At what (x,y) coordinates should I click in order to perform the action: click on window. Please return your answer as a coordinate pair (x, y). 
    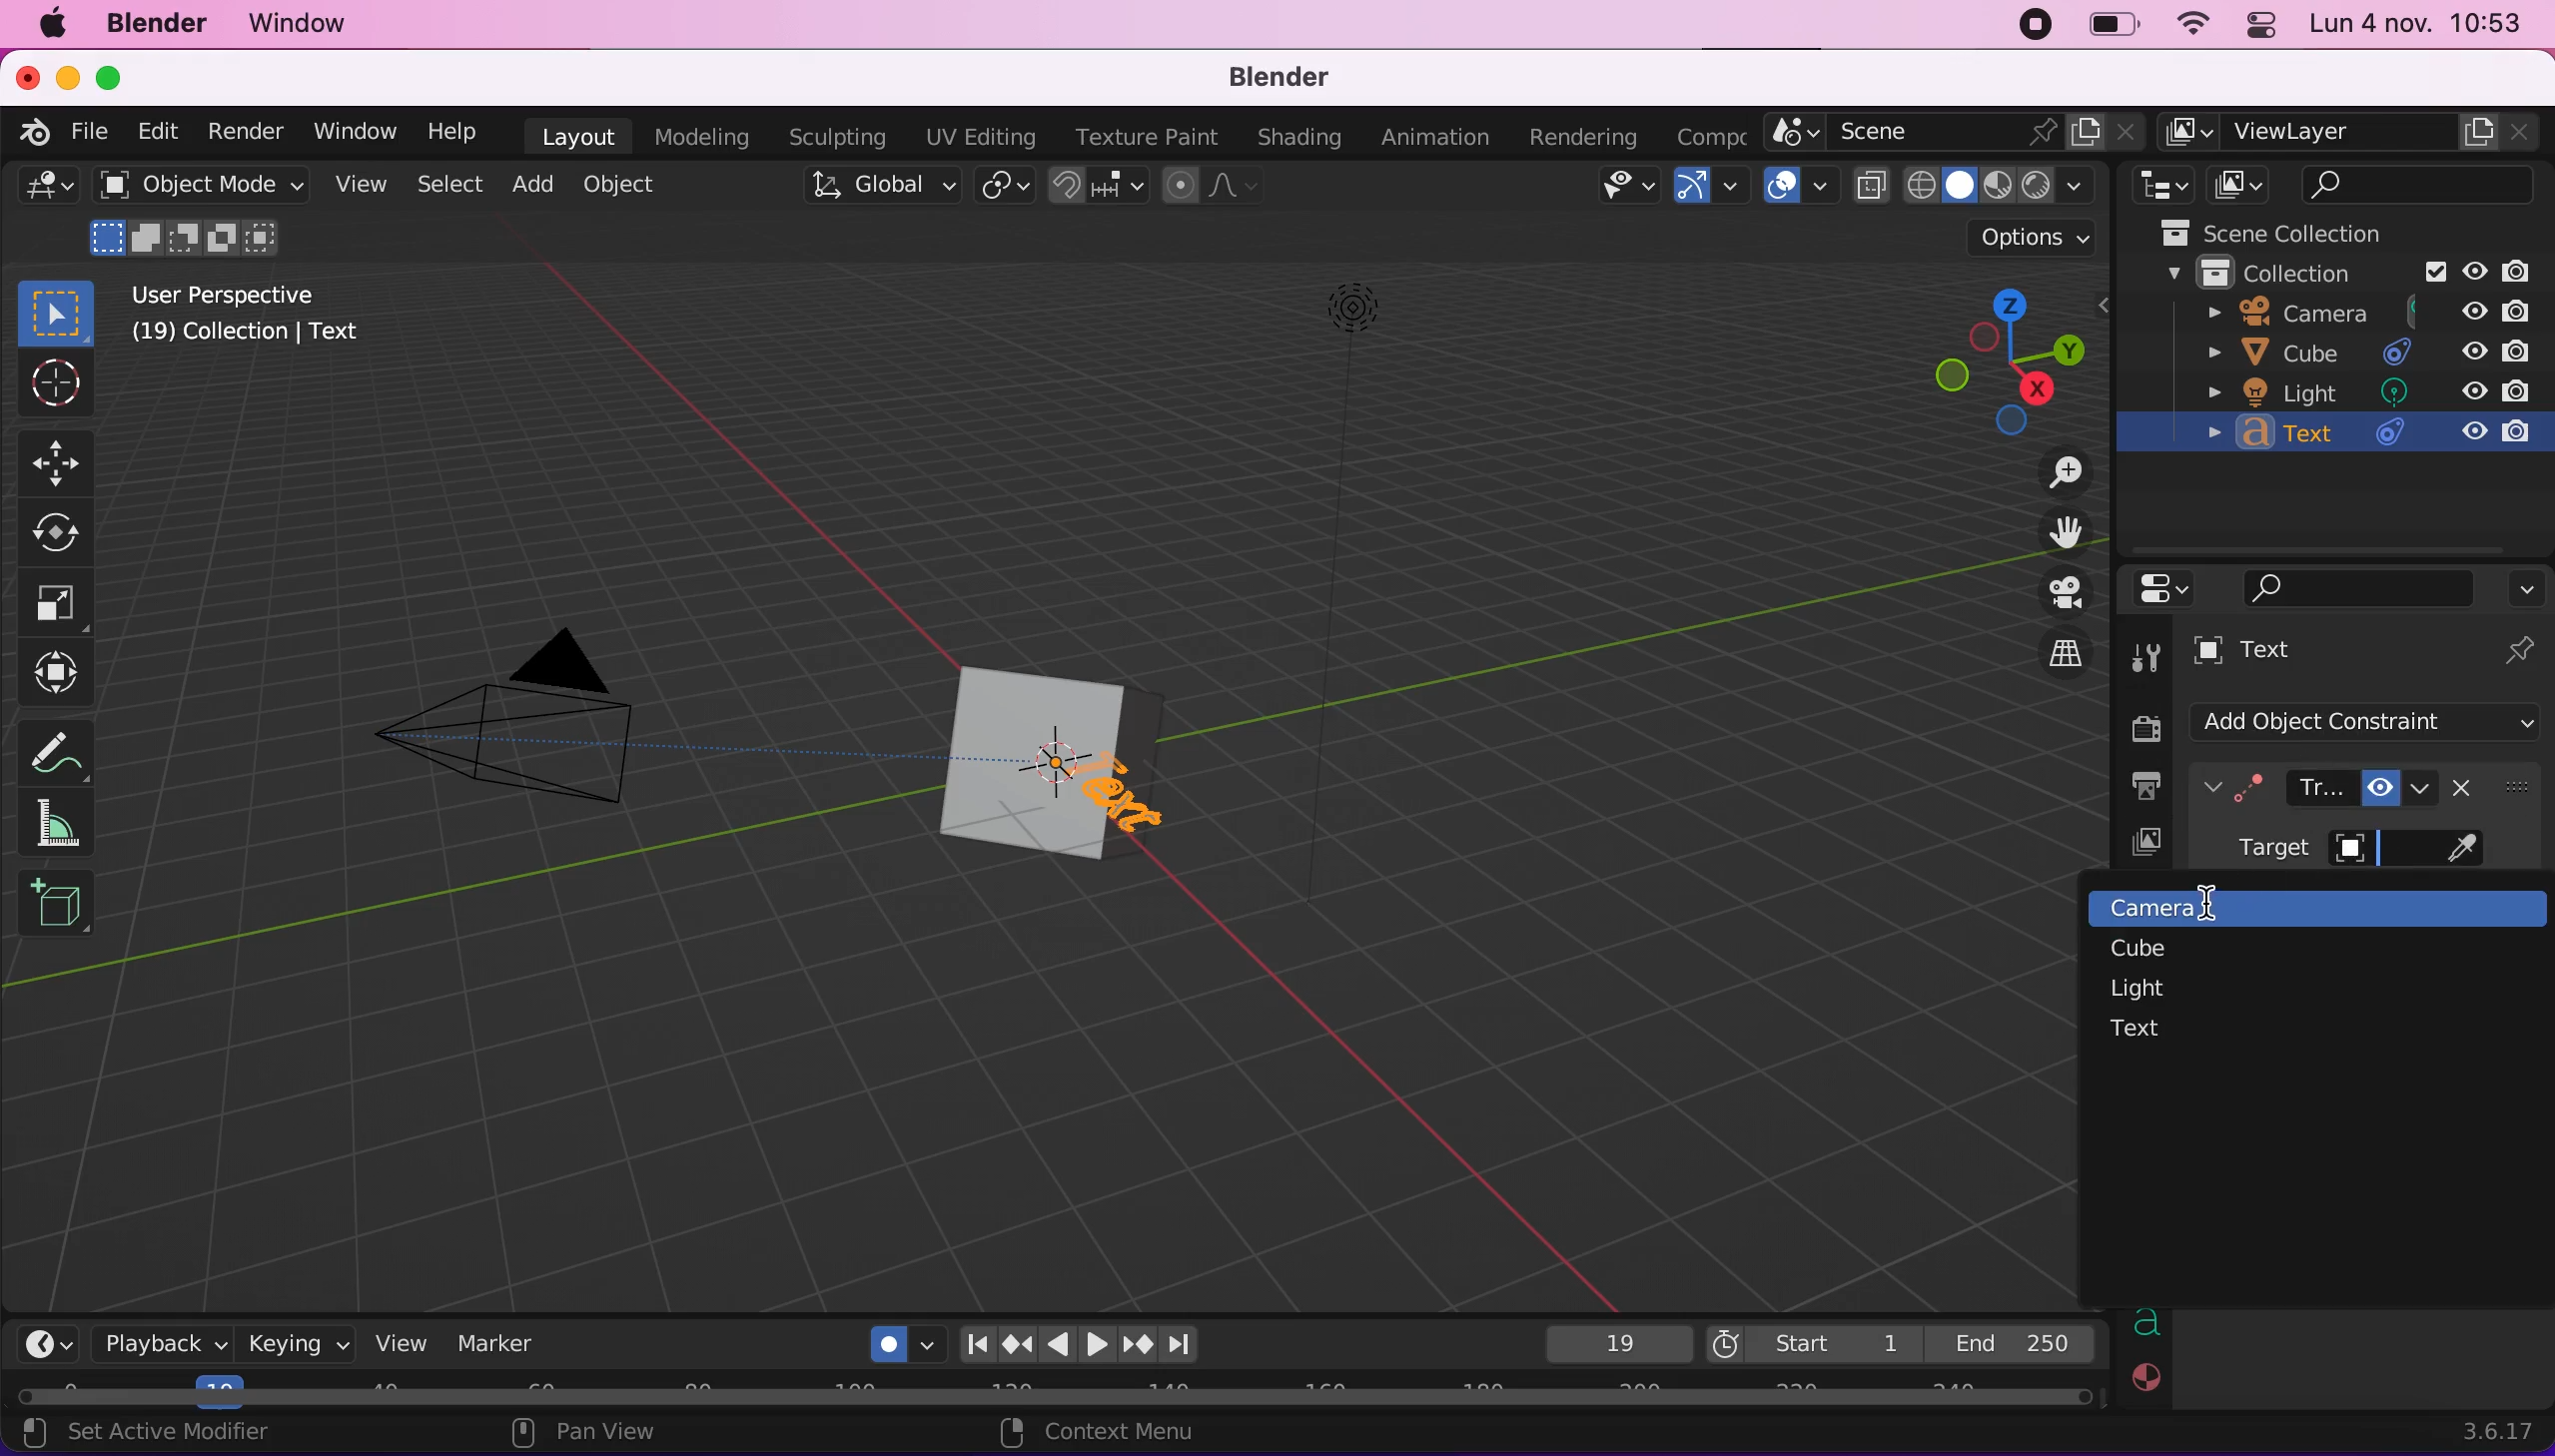
    Looking at the image, I should click on (305, 23).